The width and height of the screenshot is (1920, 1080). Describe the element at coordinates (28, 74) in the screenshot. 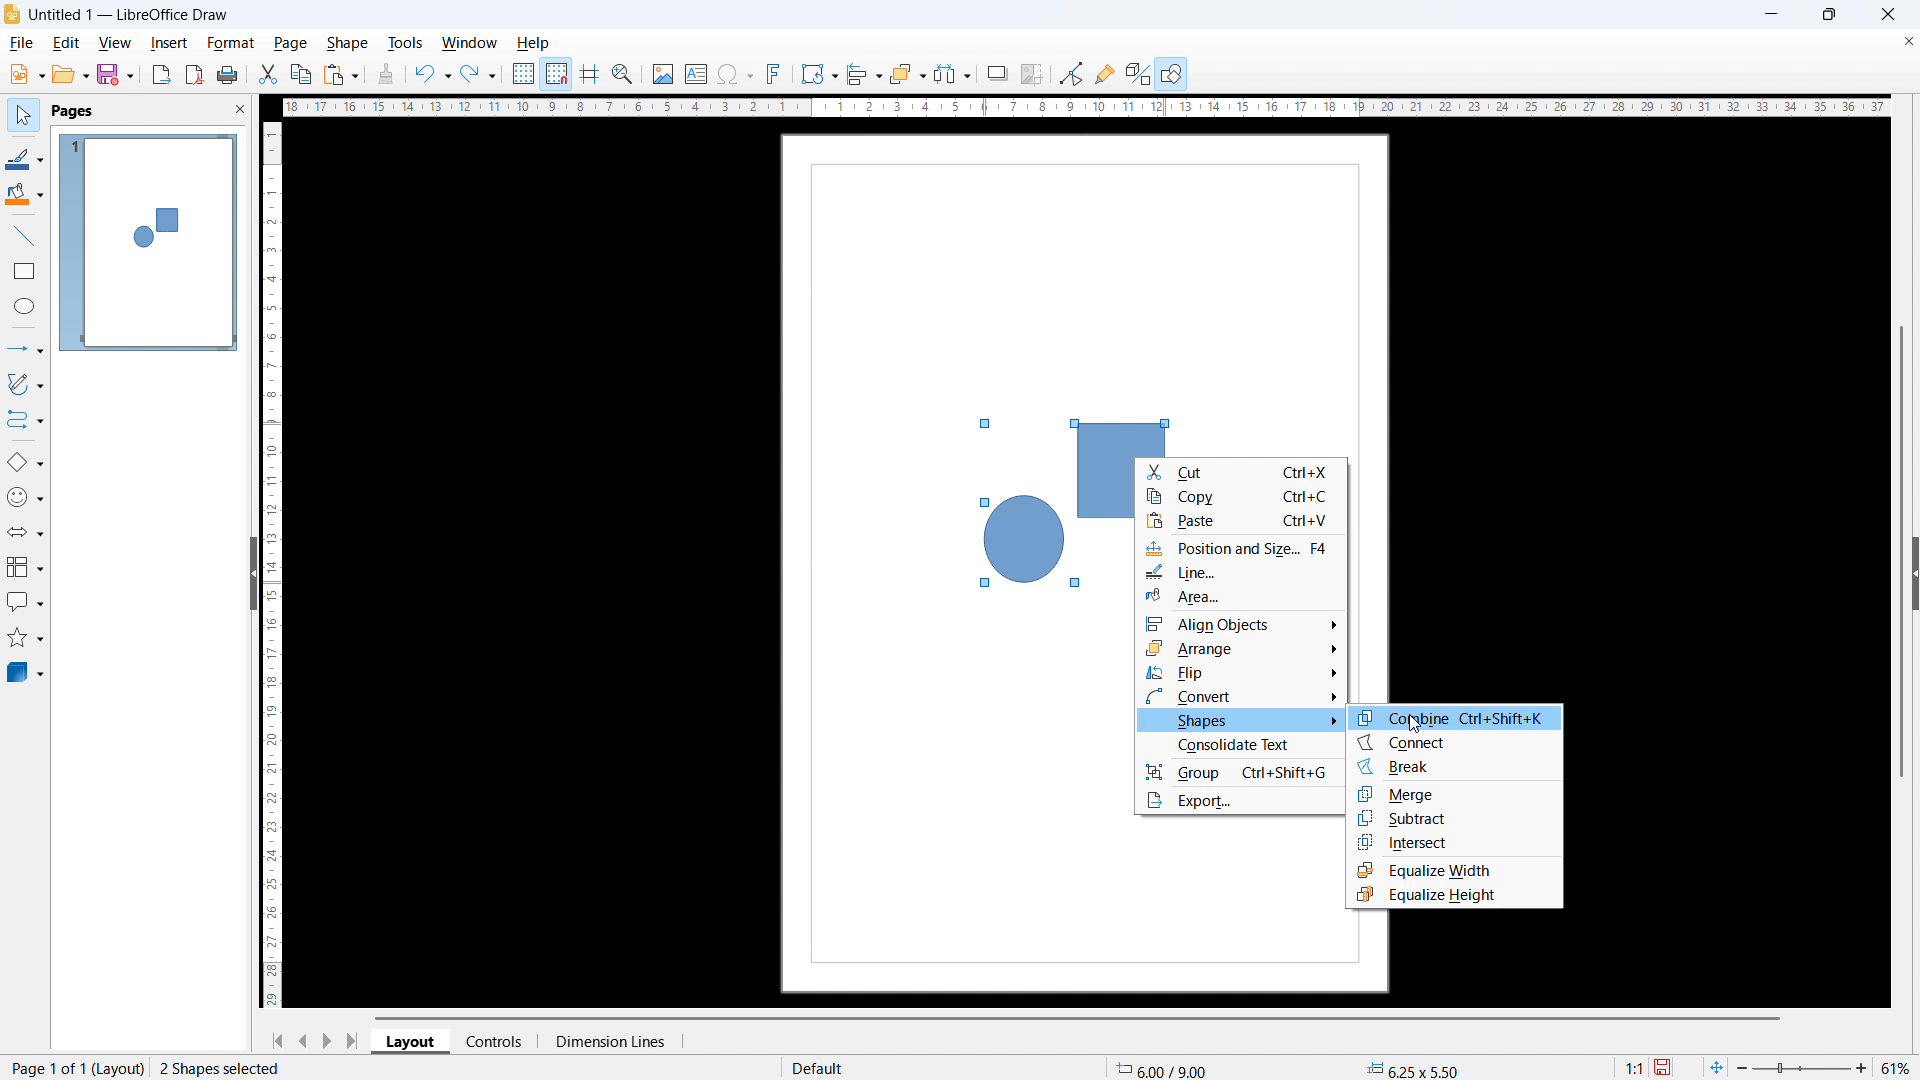

I see `new` at that location.